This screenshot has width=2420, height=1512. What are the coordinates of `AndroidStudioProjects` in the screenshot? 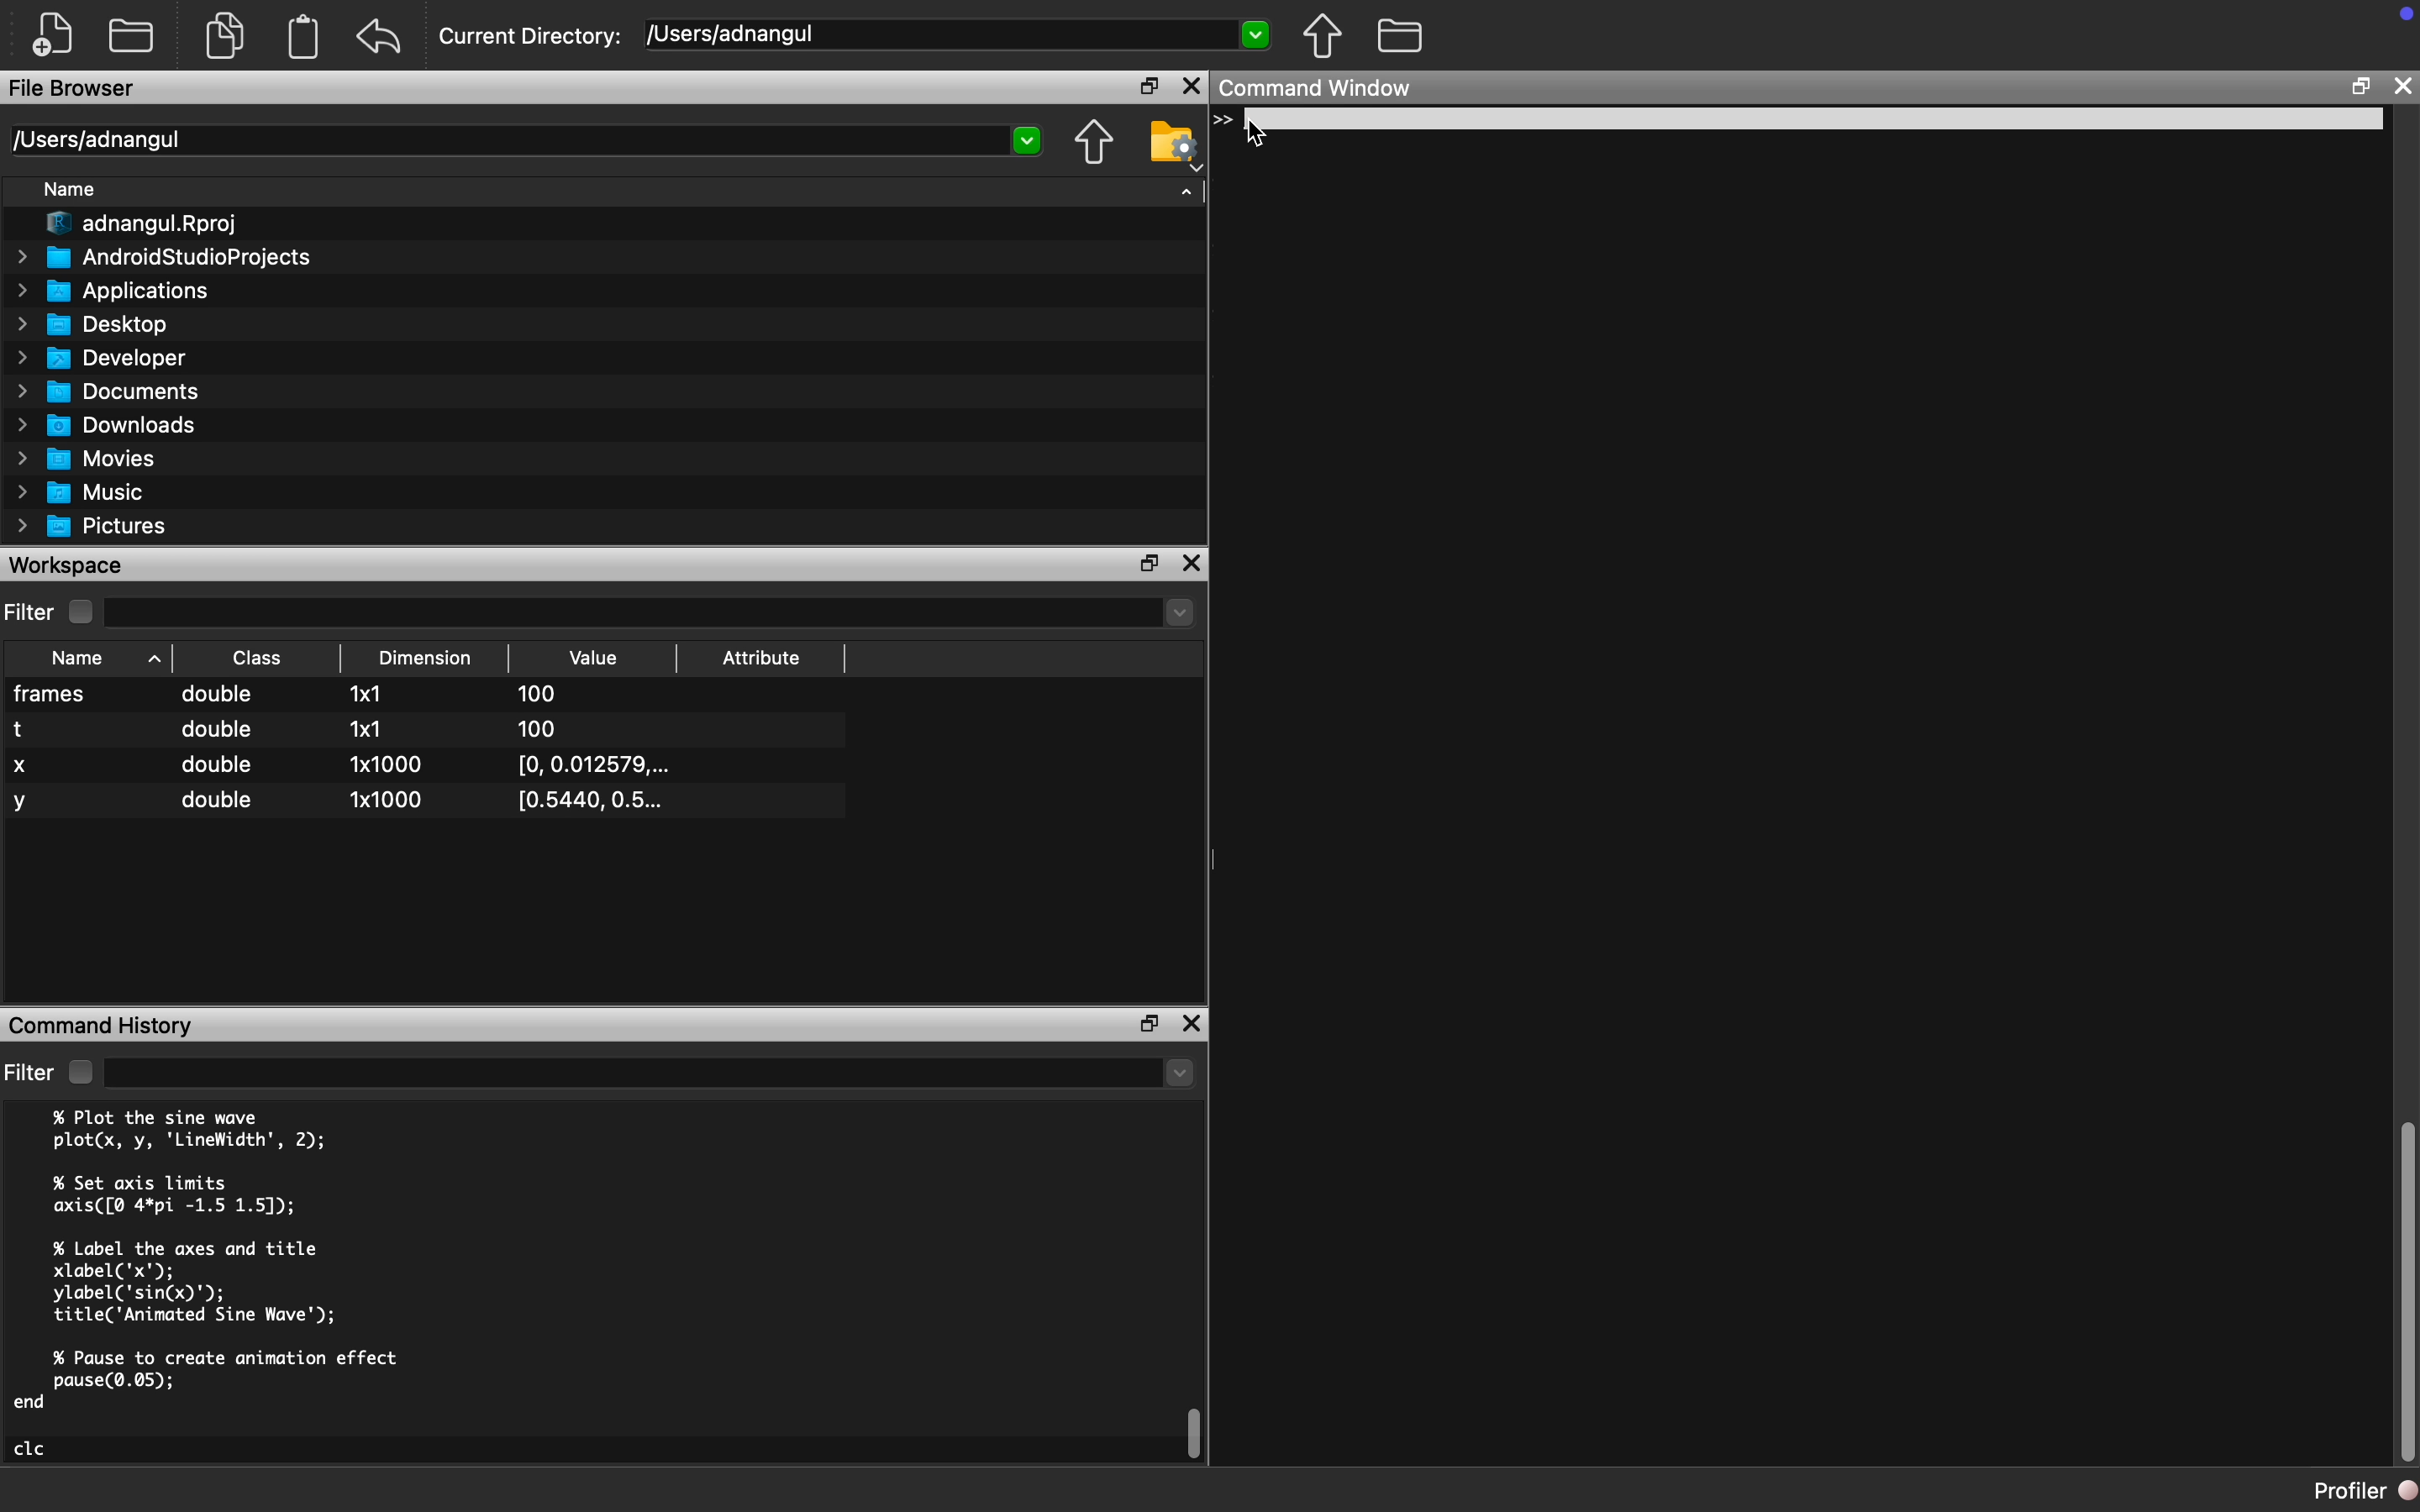 It's located at (164, 258).